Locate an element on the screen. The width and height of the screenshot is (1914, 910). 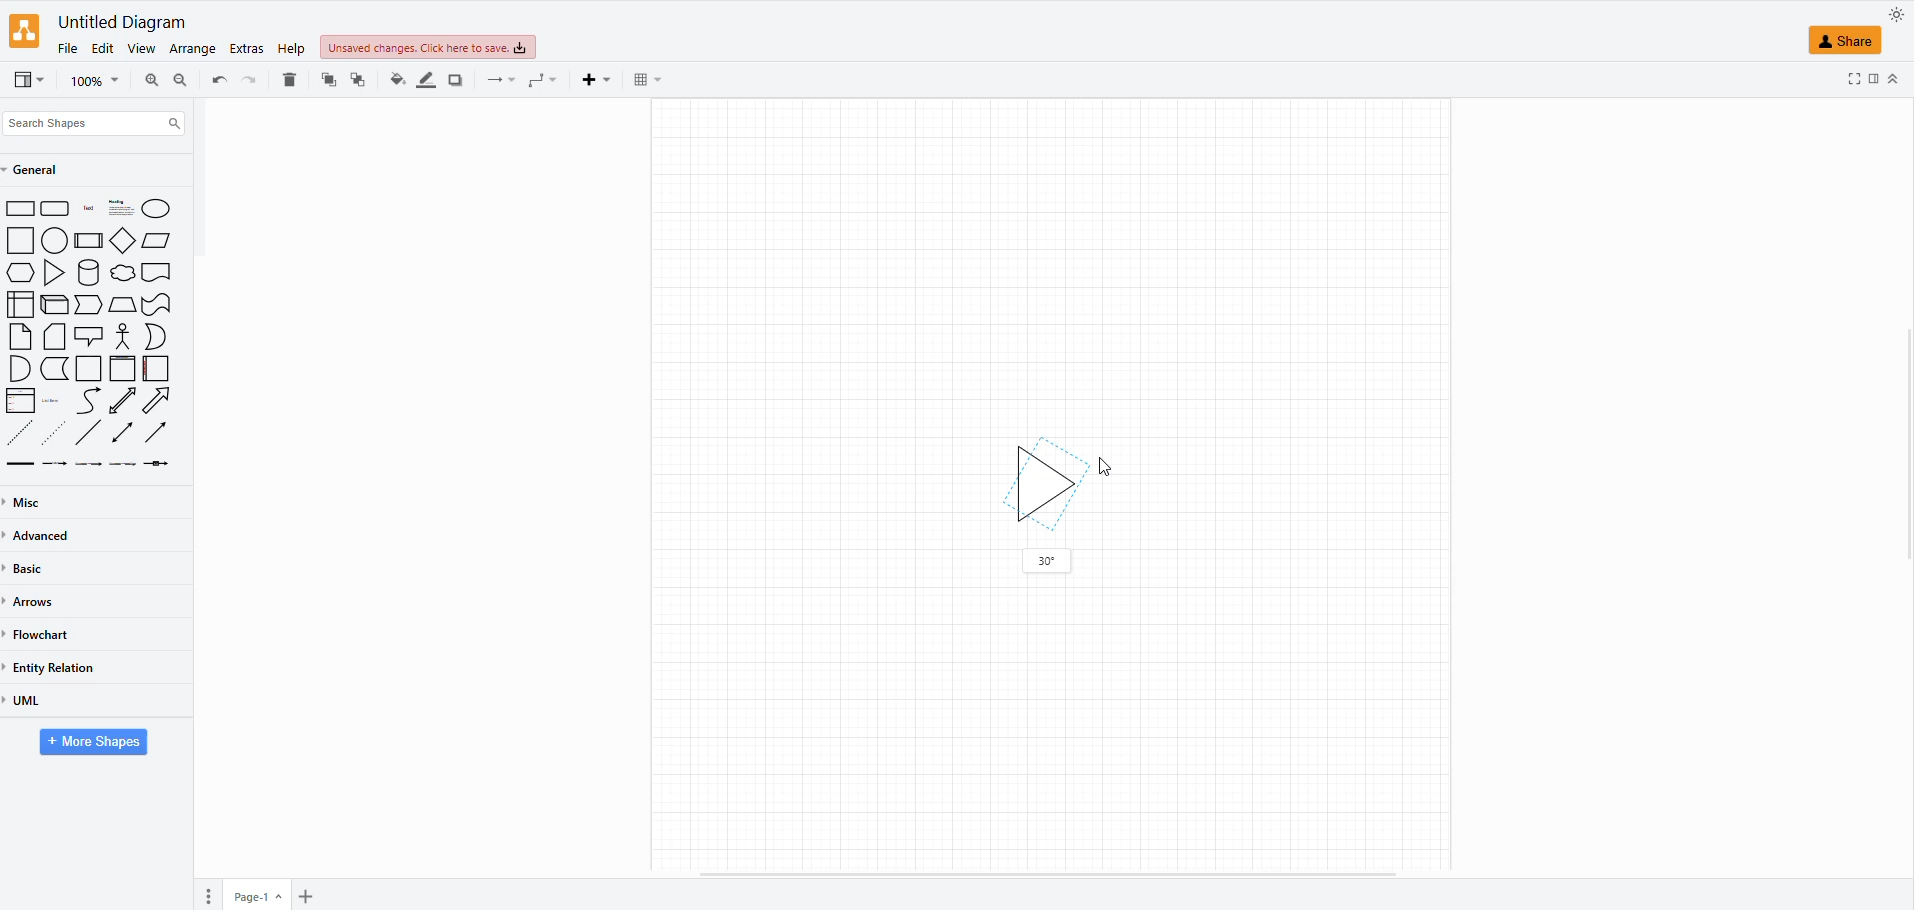
Arrow is located at coordinates (156, 431).